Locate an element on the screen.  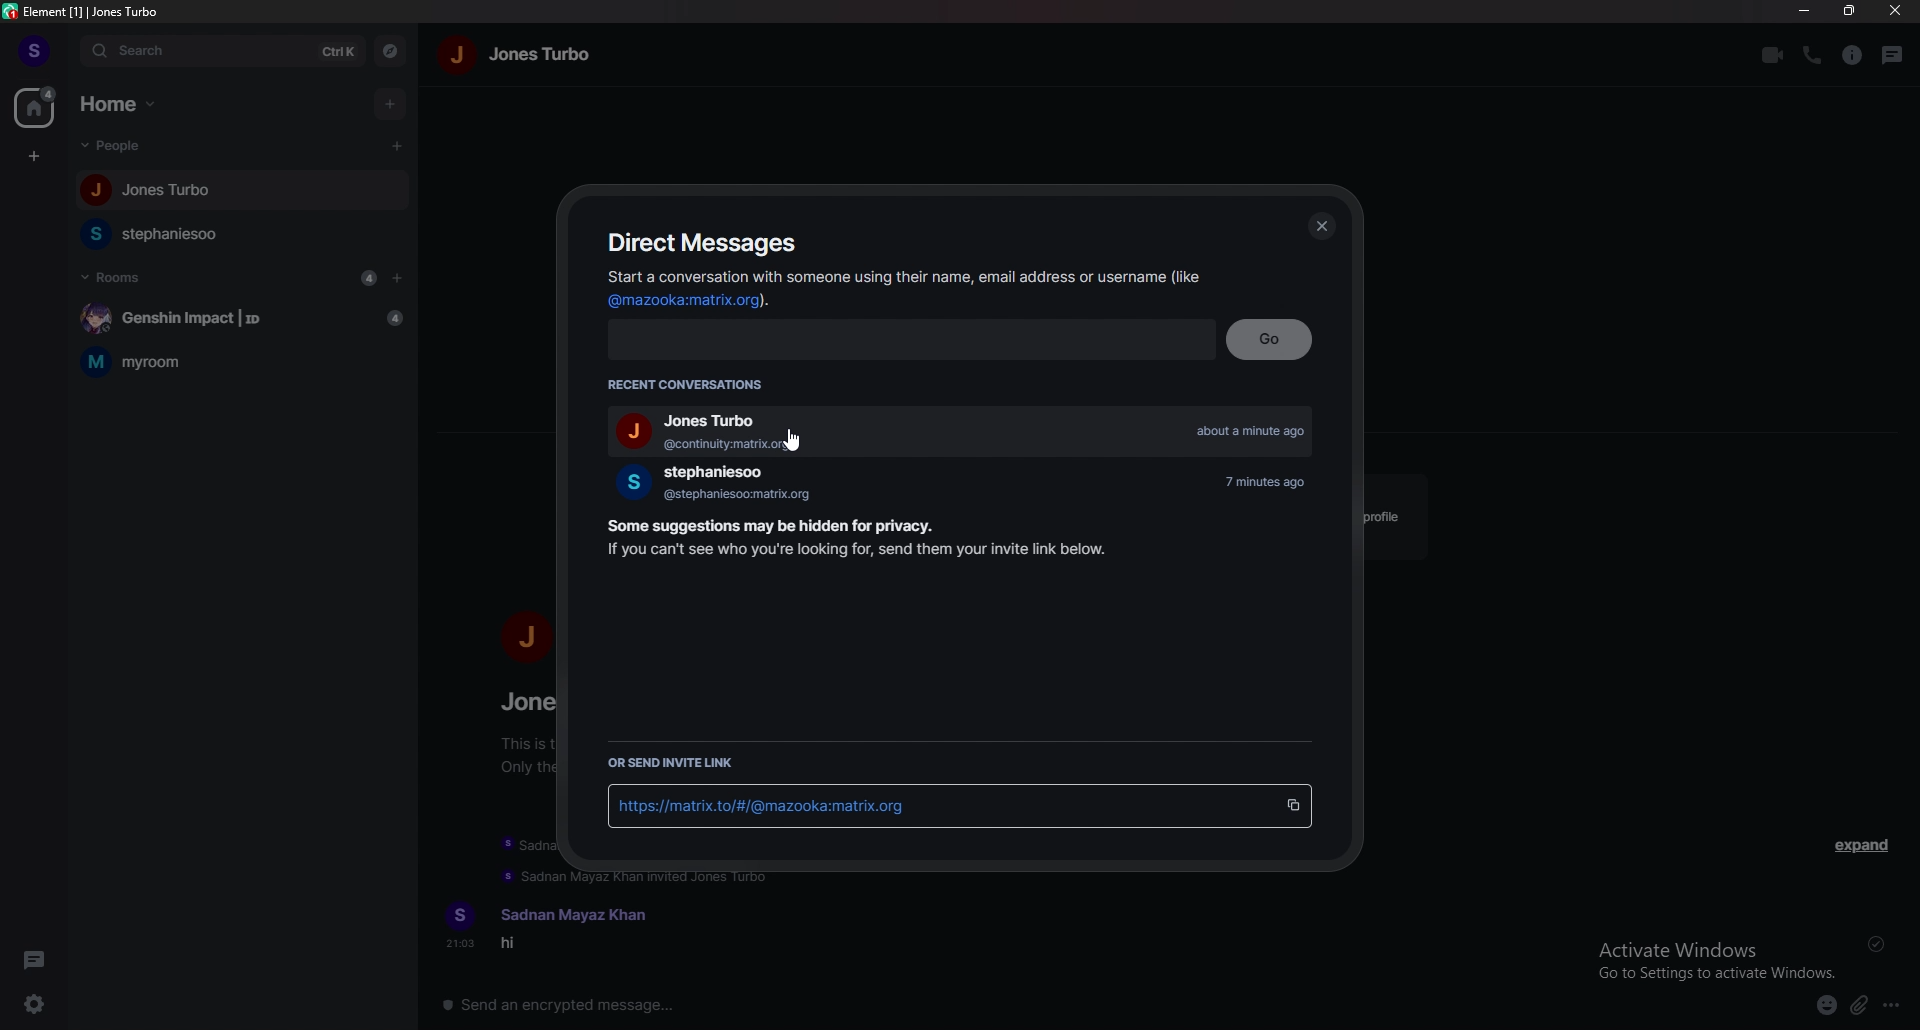
threads is located at coordinates (37, 958).